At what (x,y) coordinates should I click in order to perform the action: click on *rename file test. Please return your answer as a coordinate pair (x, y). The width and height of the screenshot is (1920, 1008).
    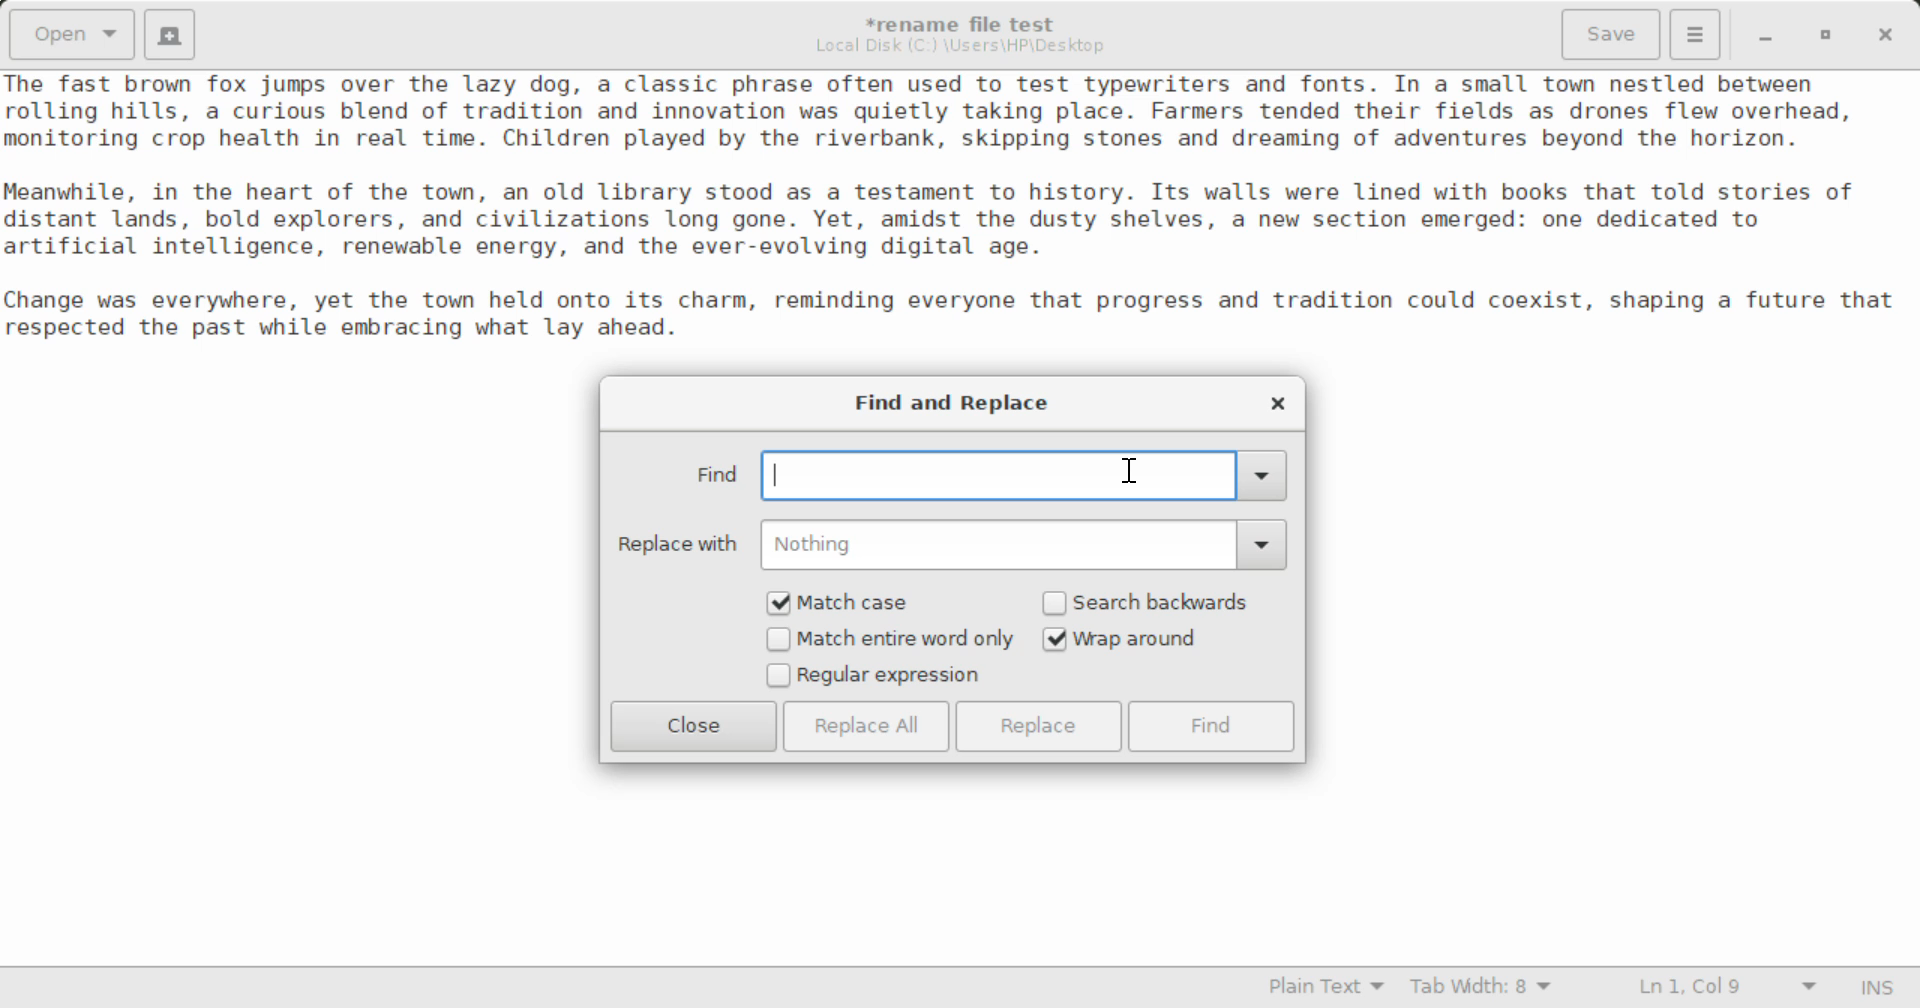
    Looking at the image, I should click on (973, 24).